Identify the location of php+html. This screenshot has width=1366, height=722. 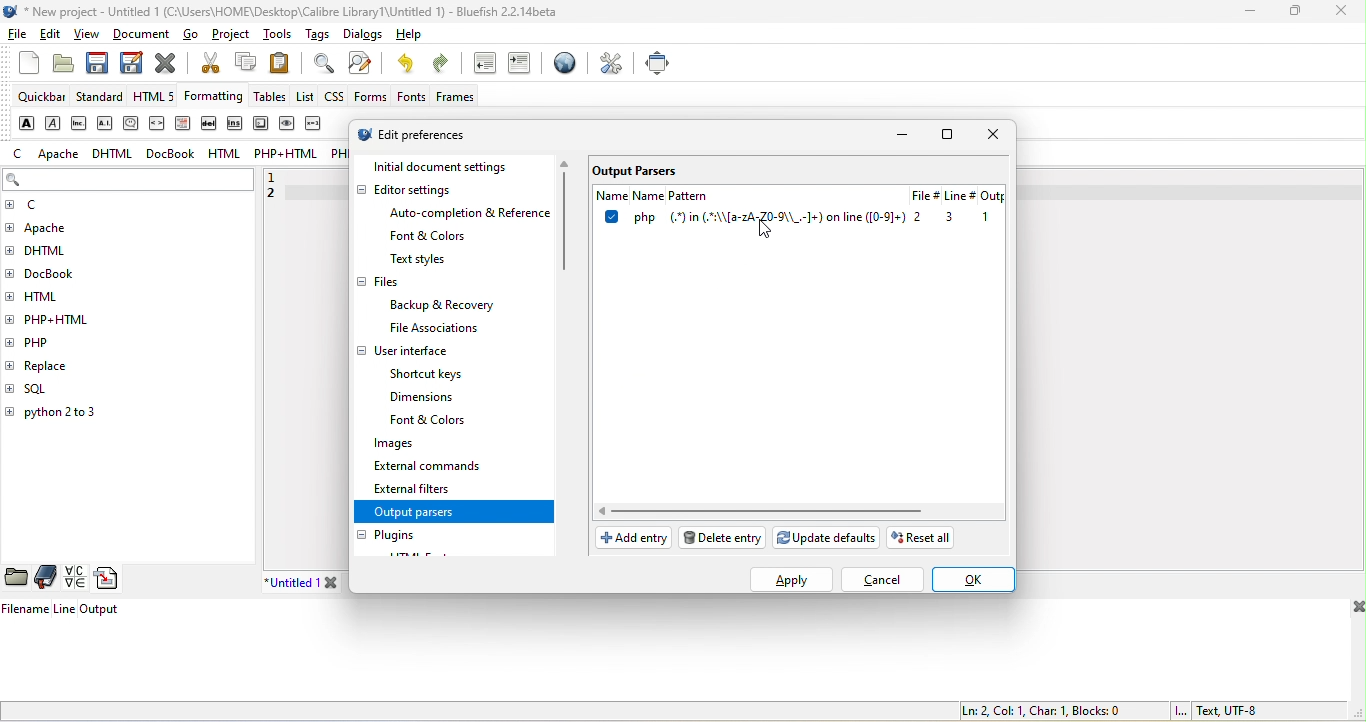
(287, 156).